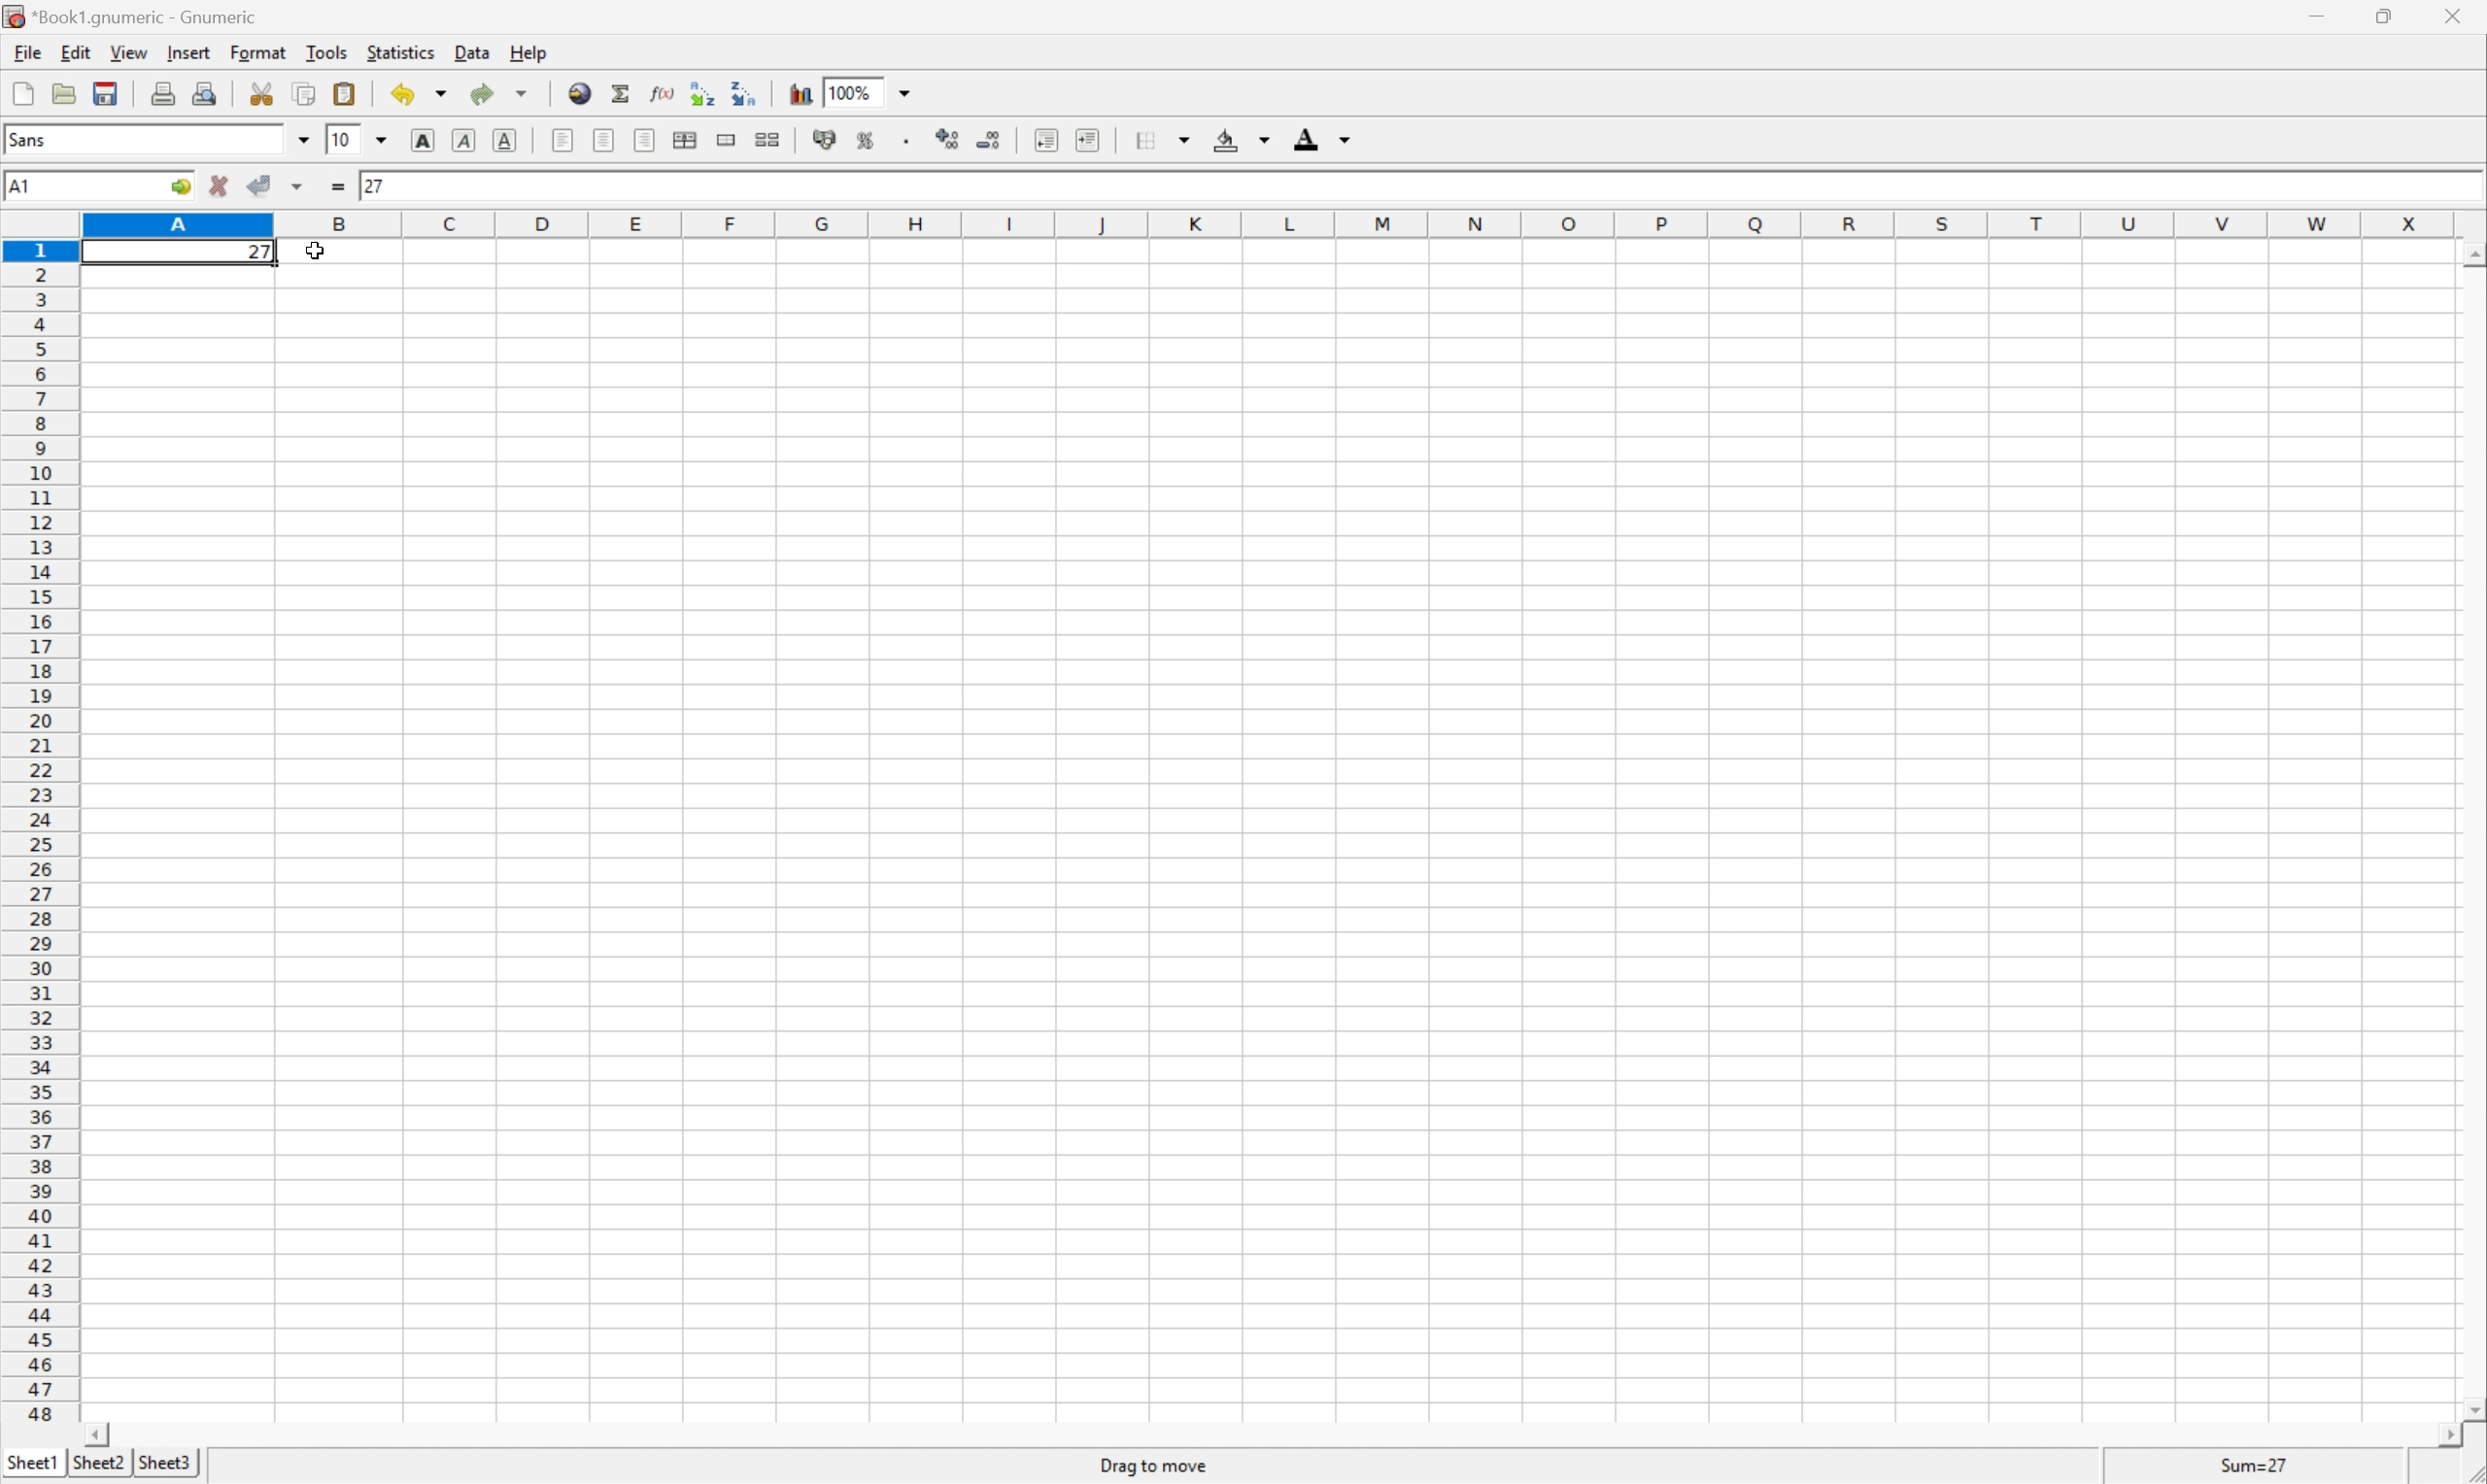 Image resolution: width=2487 pixels, height=1484 pixels. I want to click on Close, so click(2451, 15).